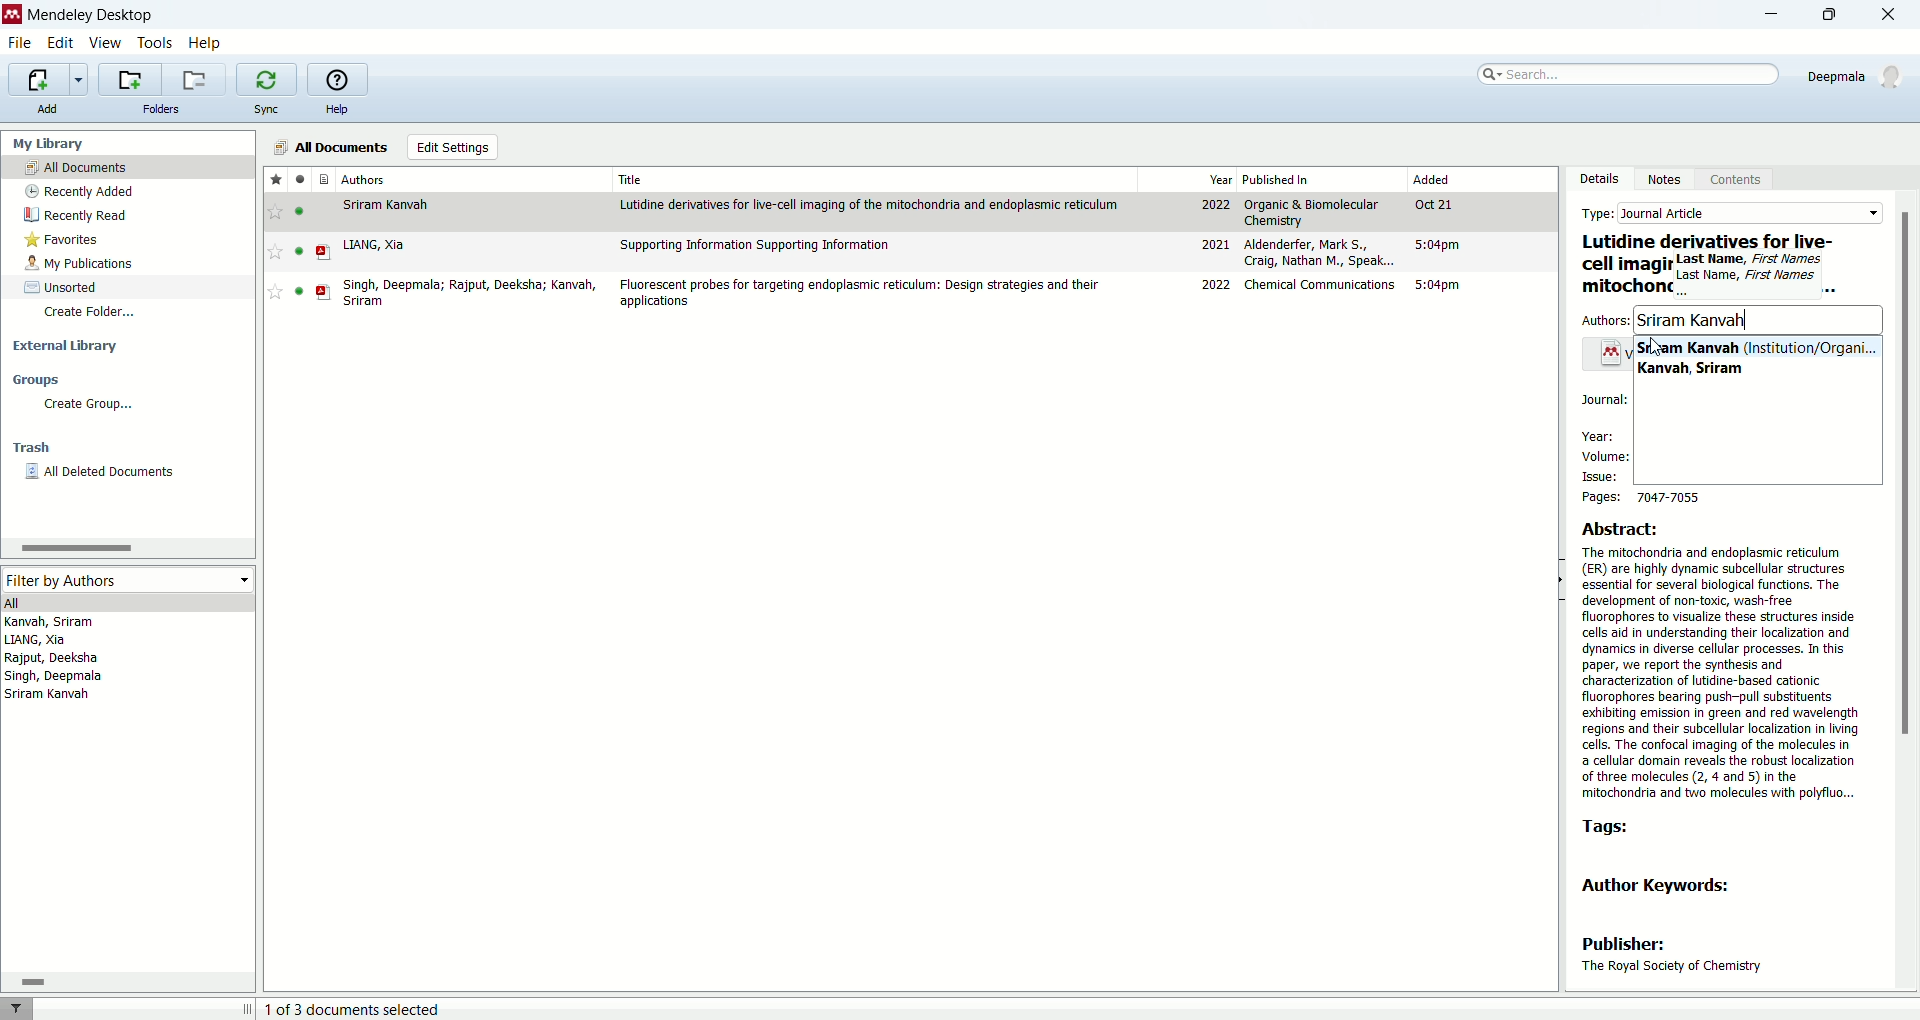  I want to click on help, so click(207, 43).